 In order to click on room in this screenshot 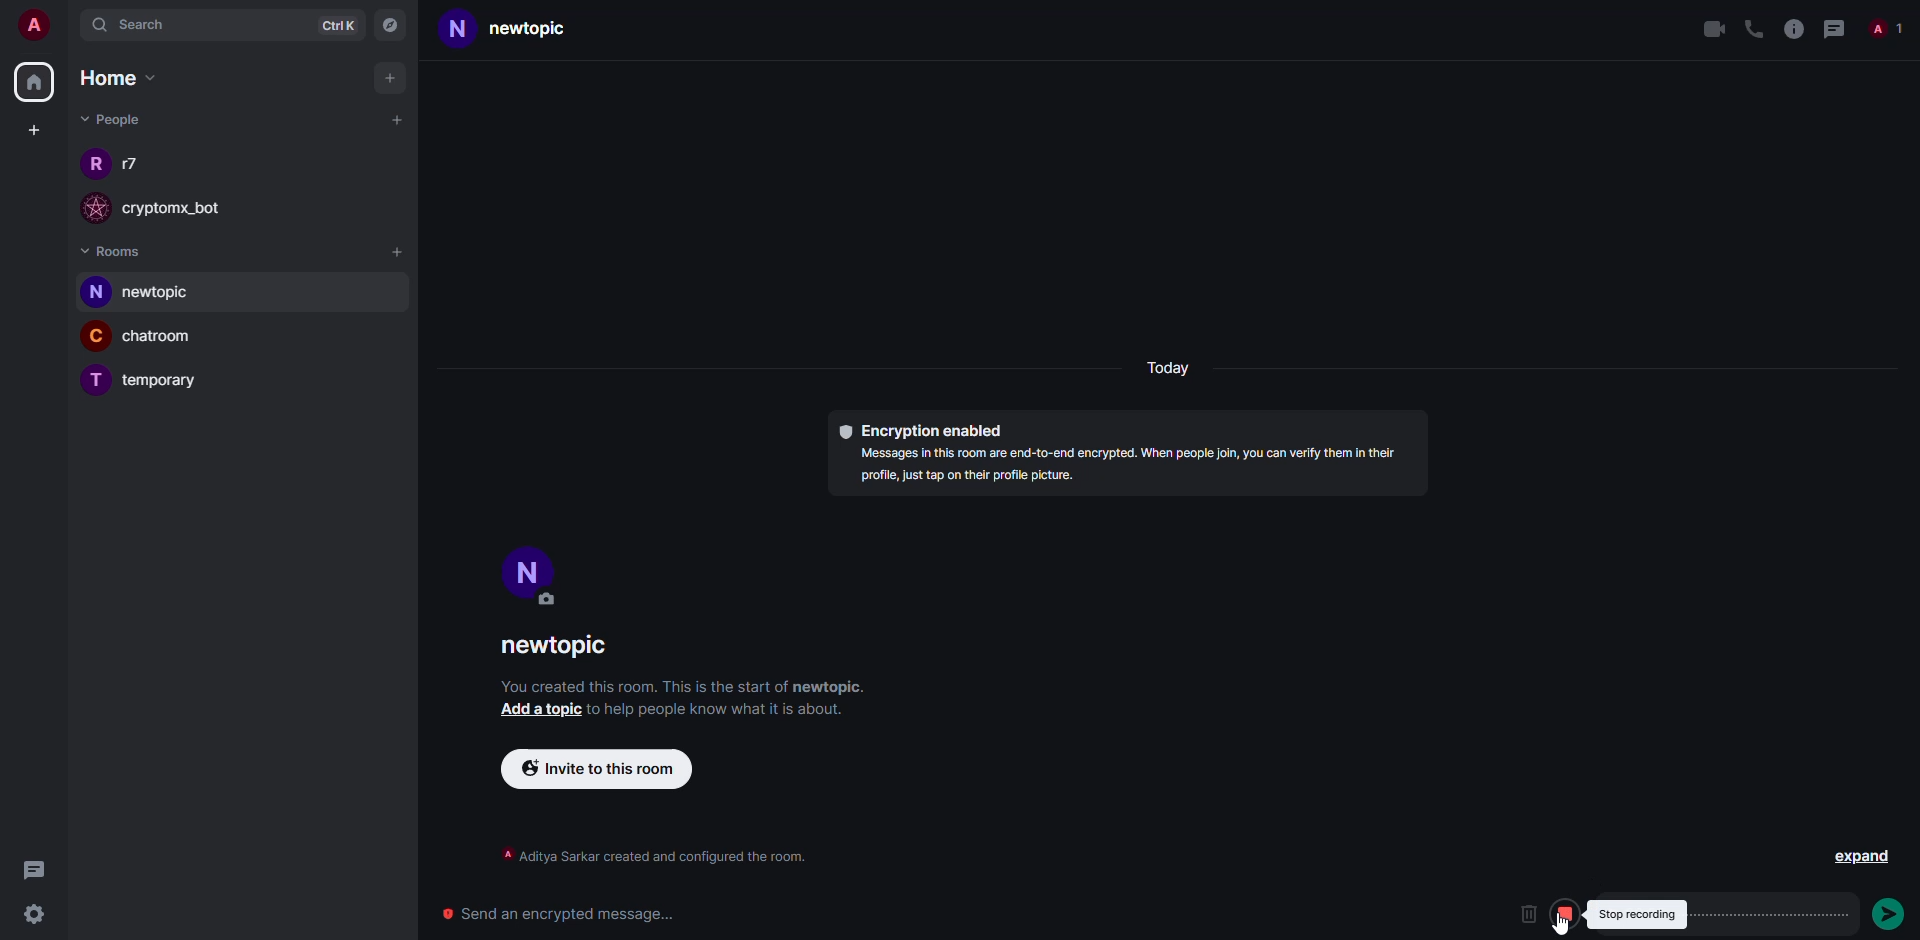, I will do `click(166, 293)`.